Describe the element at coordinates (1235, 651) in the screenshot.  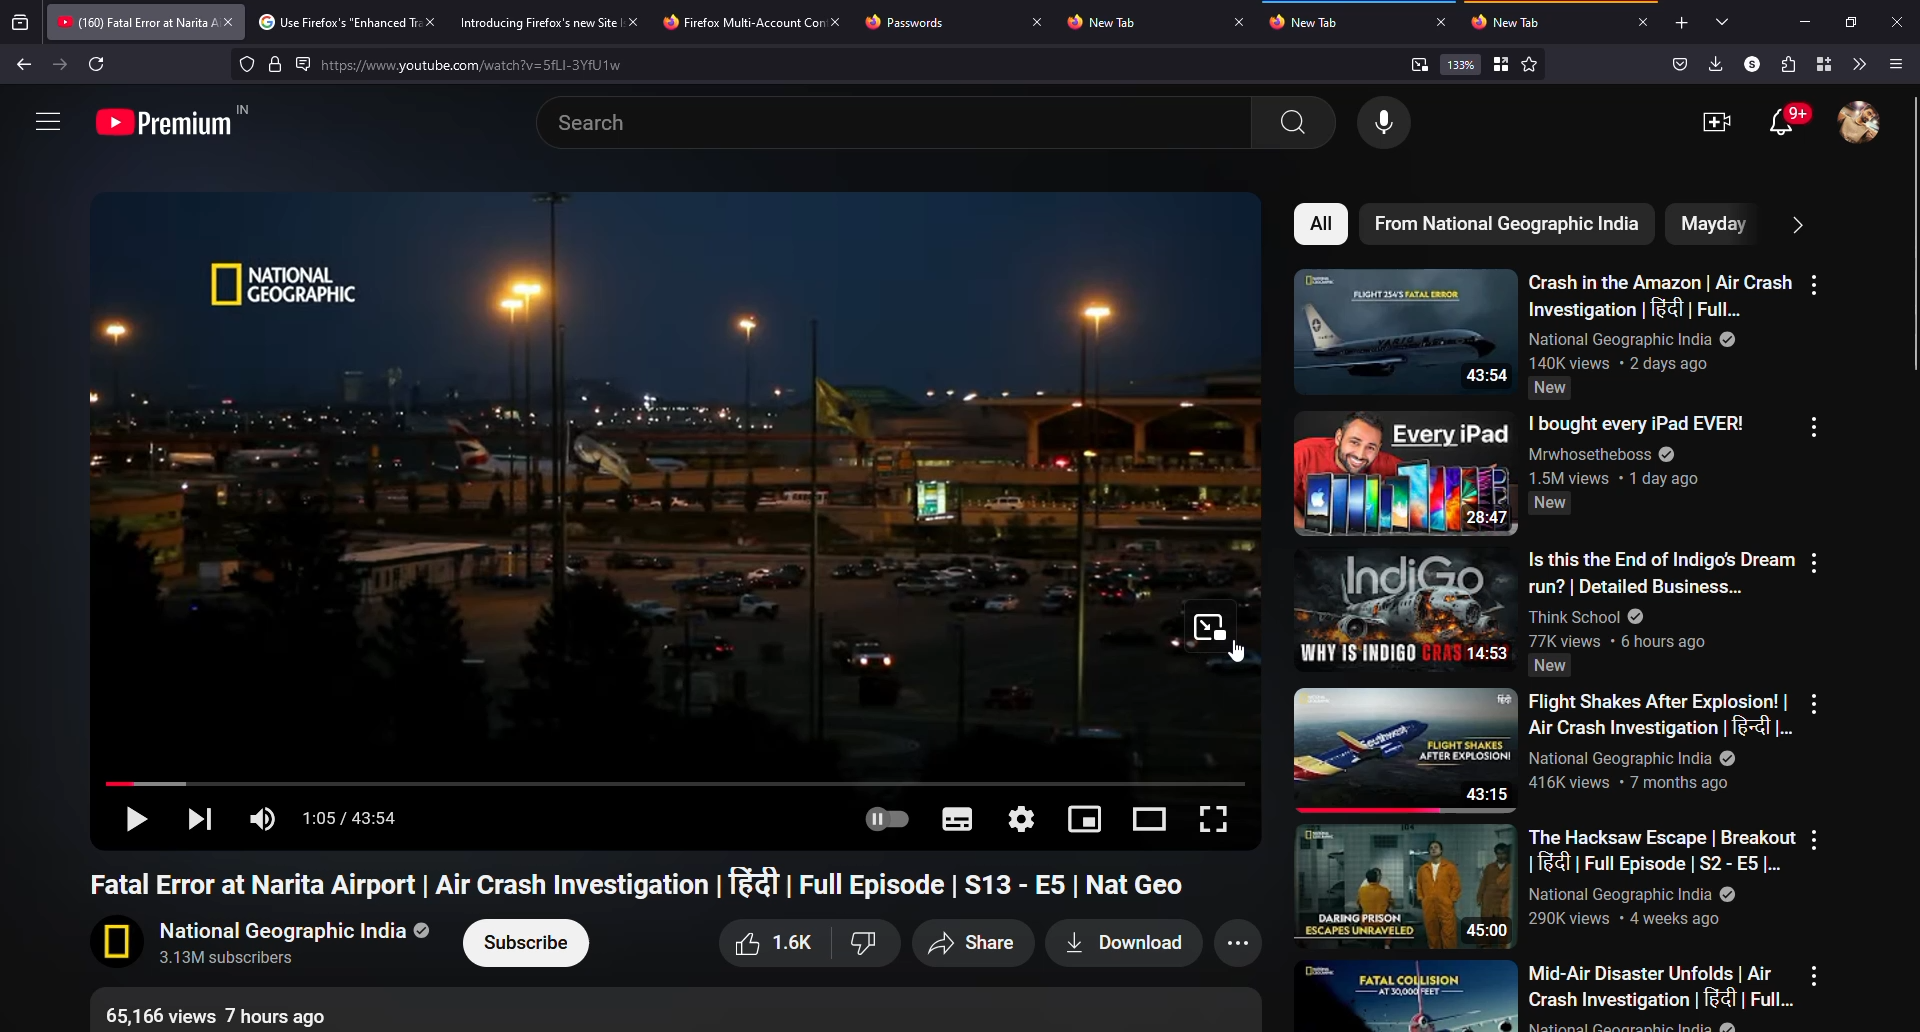
I see `Cursor` at that location.